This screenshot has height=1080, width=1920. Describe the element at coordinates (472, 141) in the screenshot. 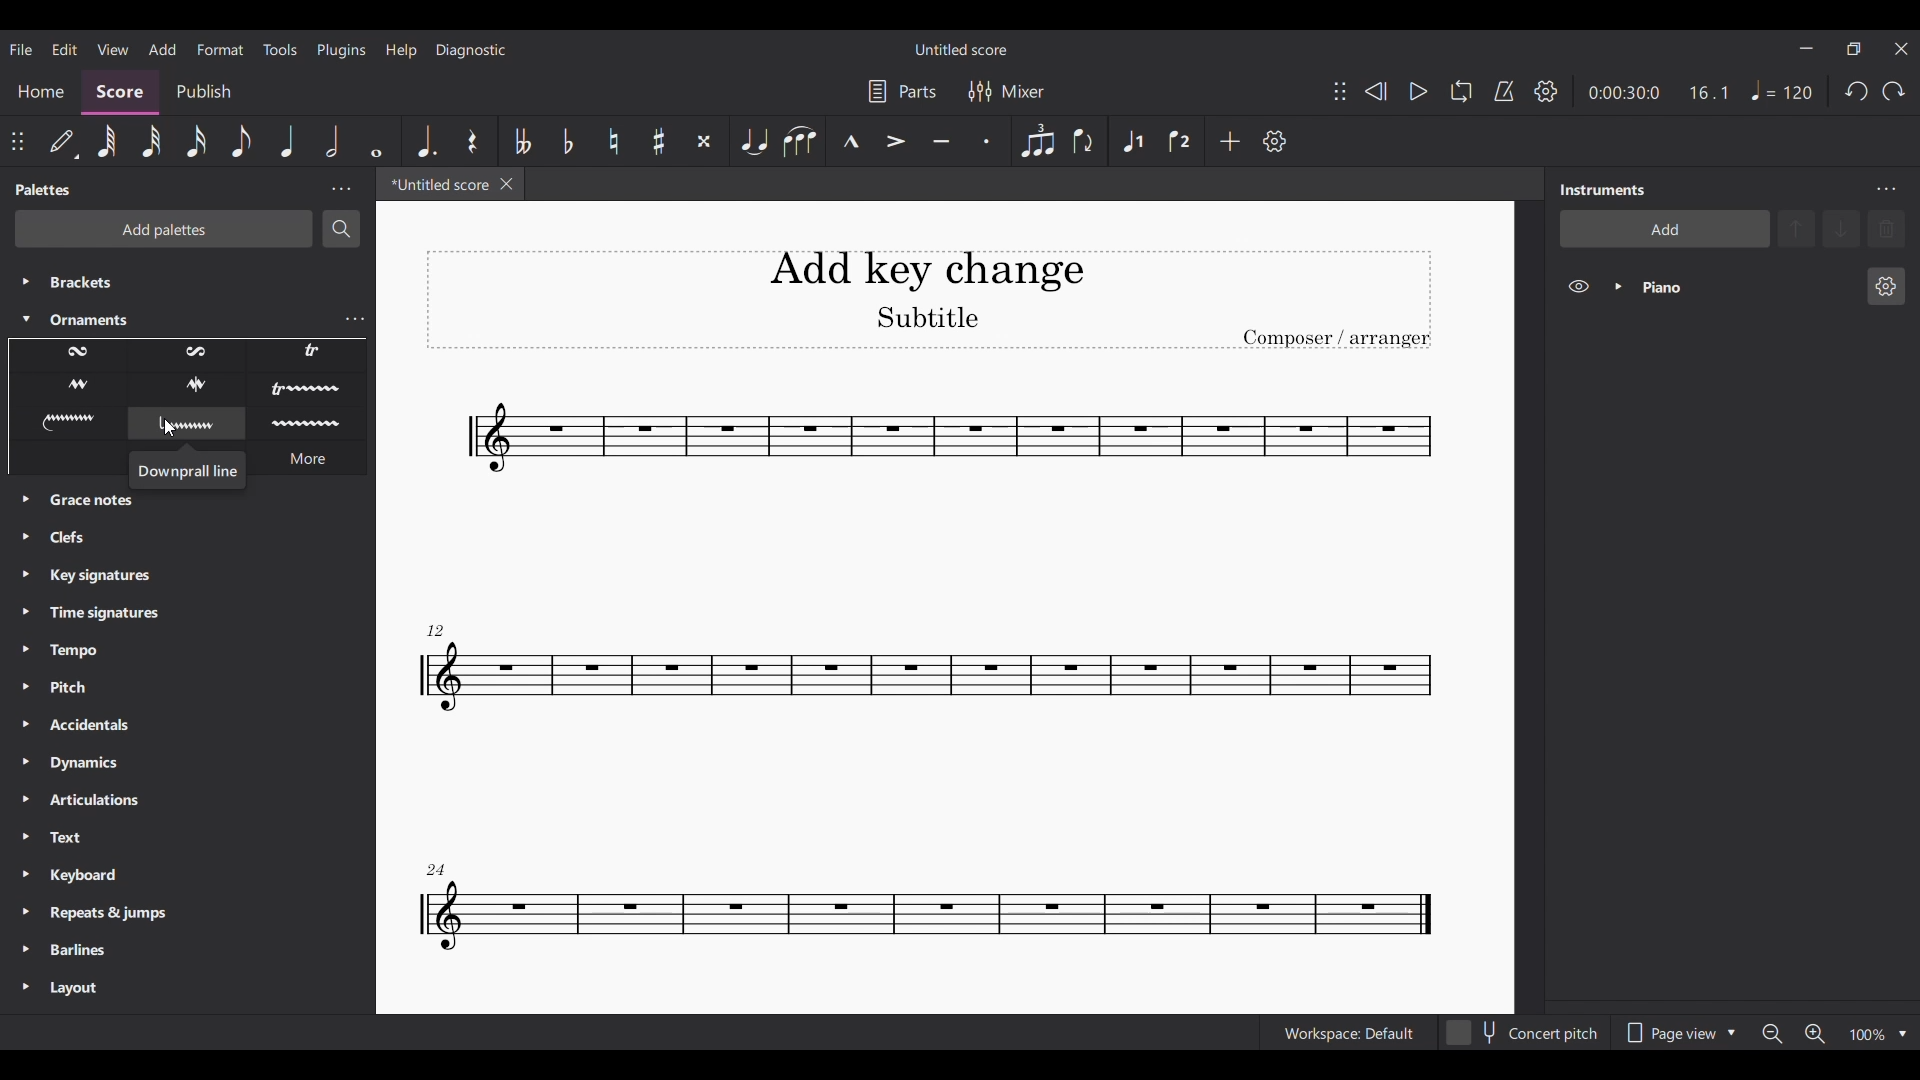

I see `Rest` at that location.